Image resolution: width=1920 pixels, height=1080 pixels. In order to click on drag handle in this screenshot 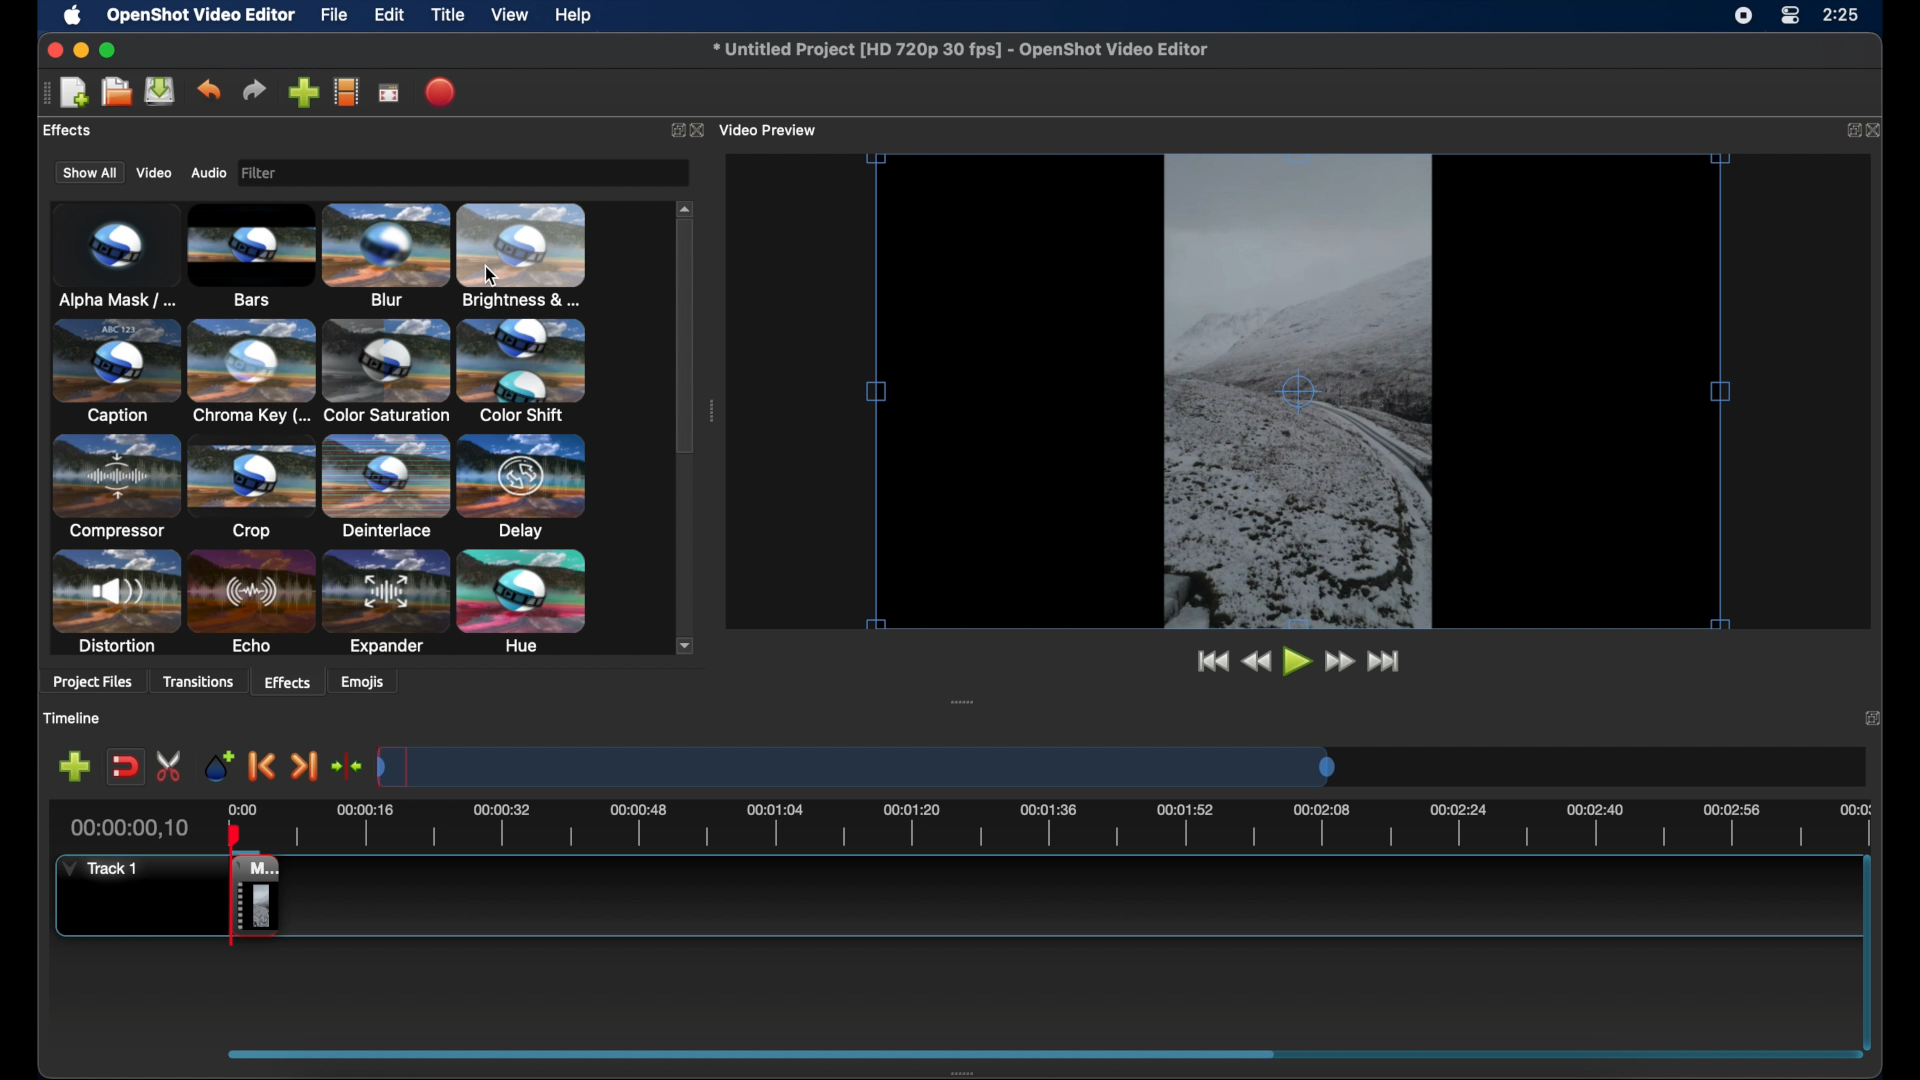, I will do `click(964, 701)`.